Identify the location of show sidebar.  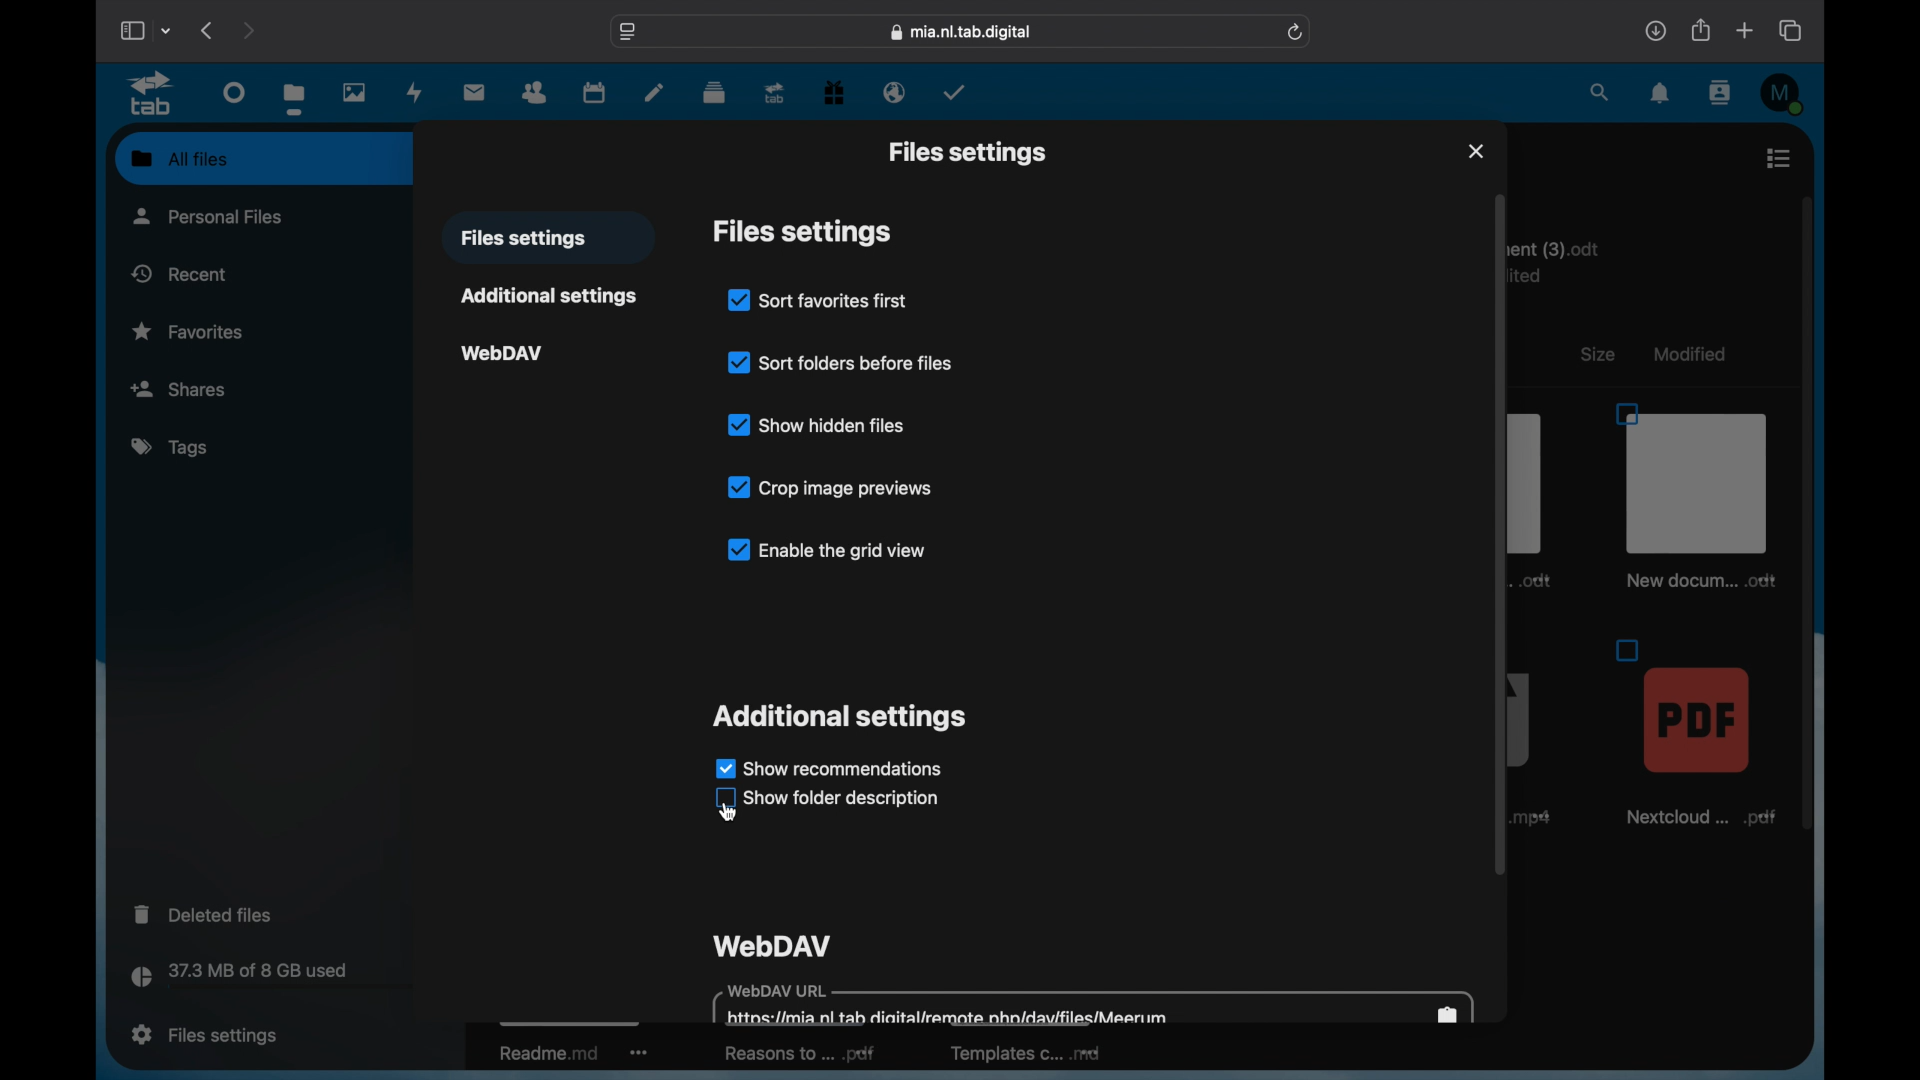
(130, 30).